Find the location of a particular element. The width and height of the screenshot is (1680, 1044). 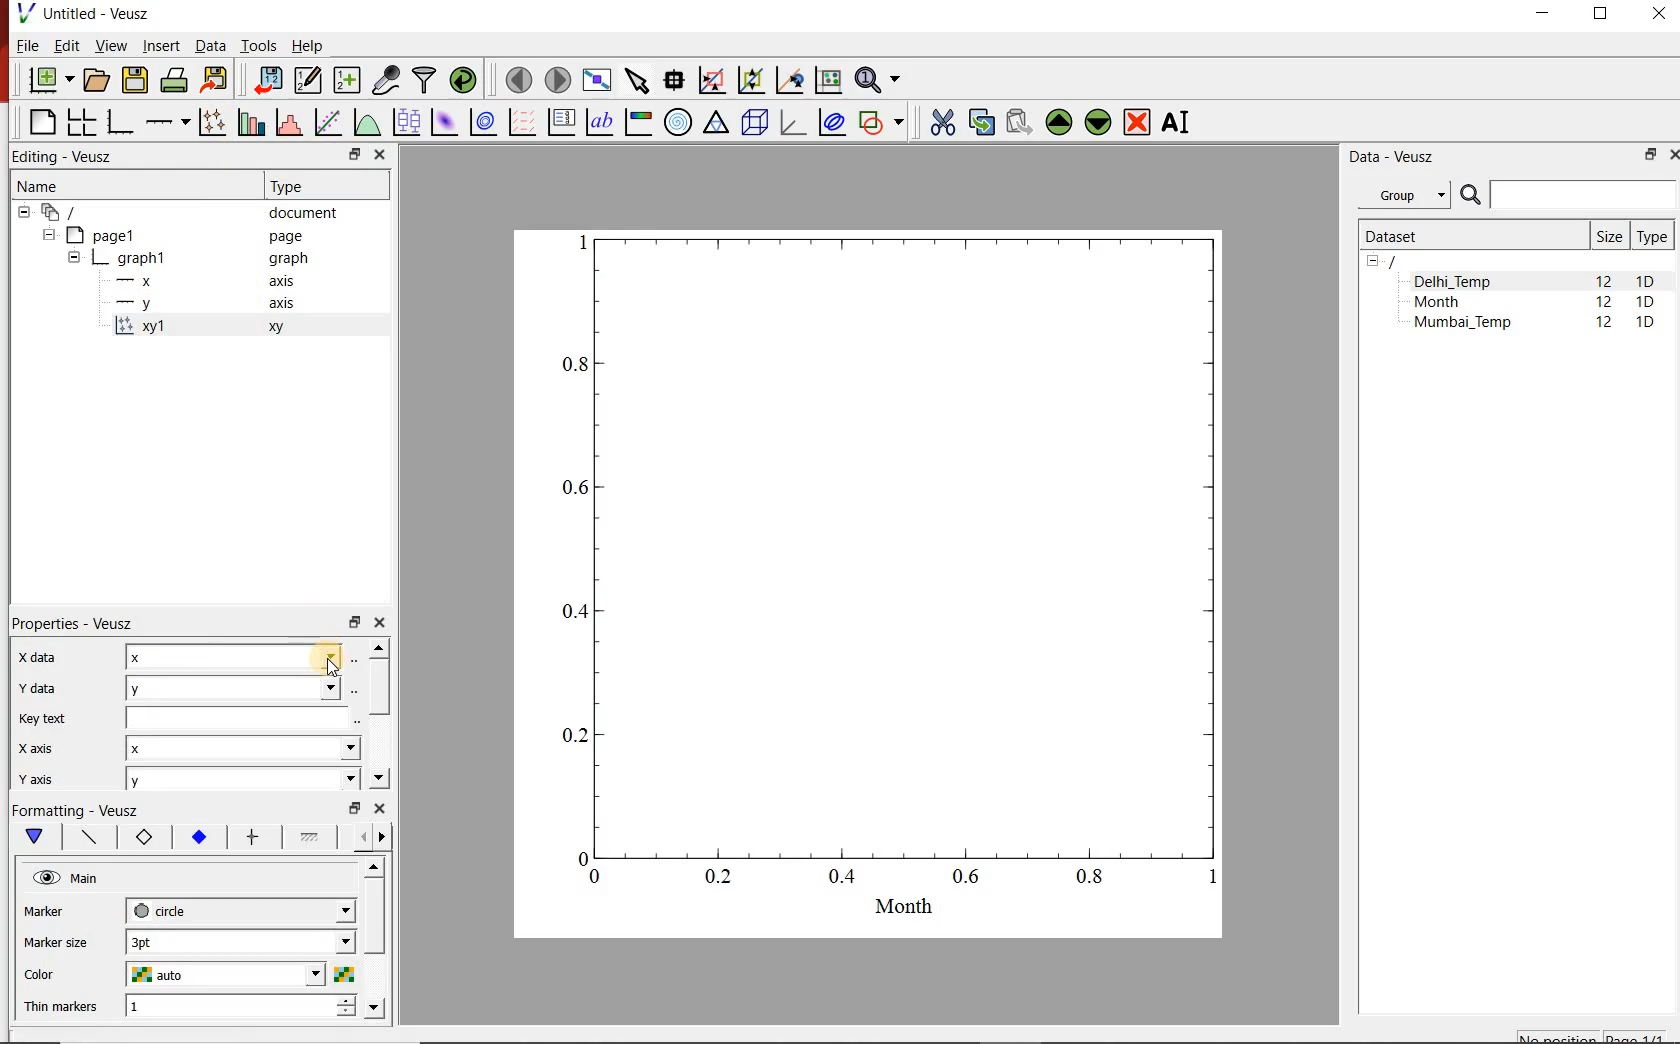

plot bar charts is located at coordinates (248, 123).